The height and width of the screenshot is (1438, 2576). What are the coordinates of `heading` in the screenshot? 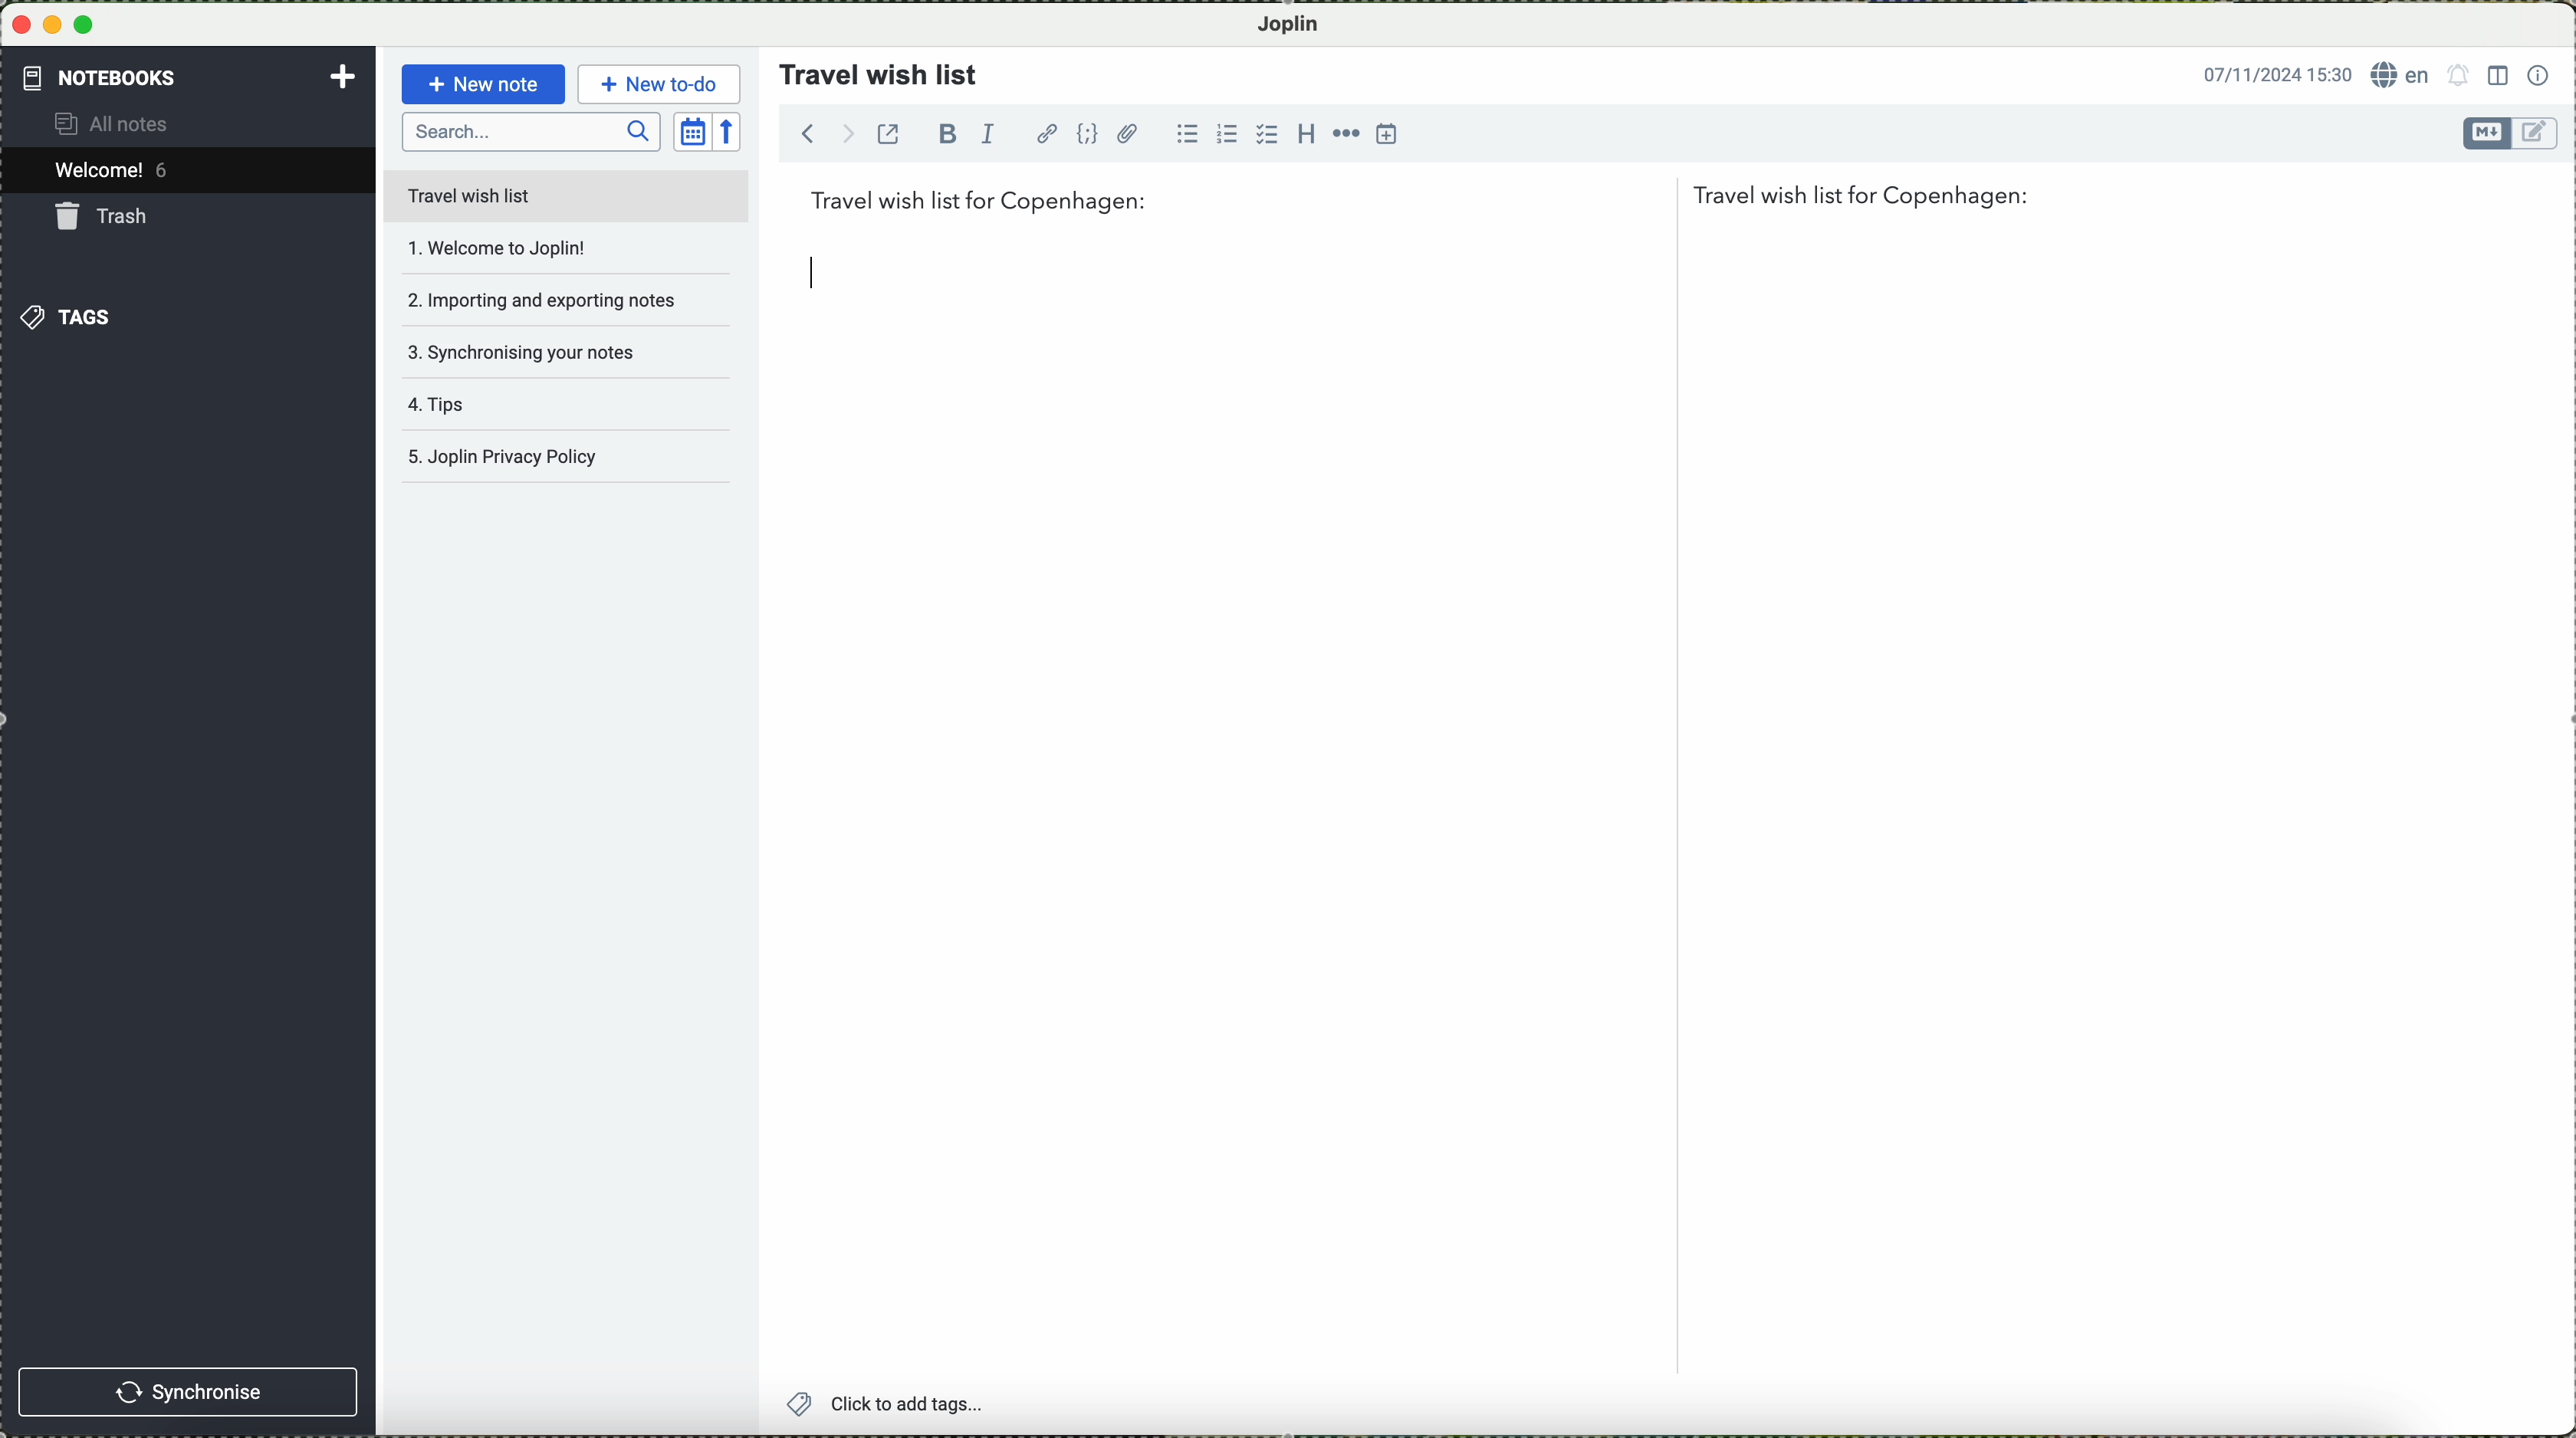 It's located at (1303, 133).